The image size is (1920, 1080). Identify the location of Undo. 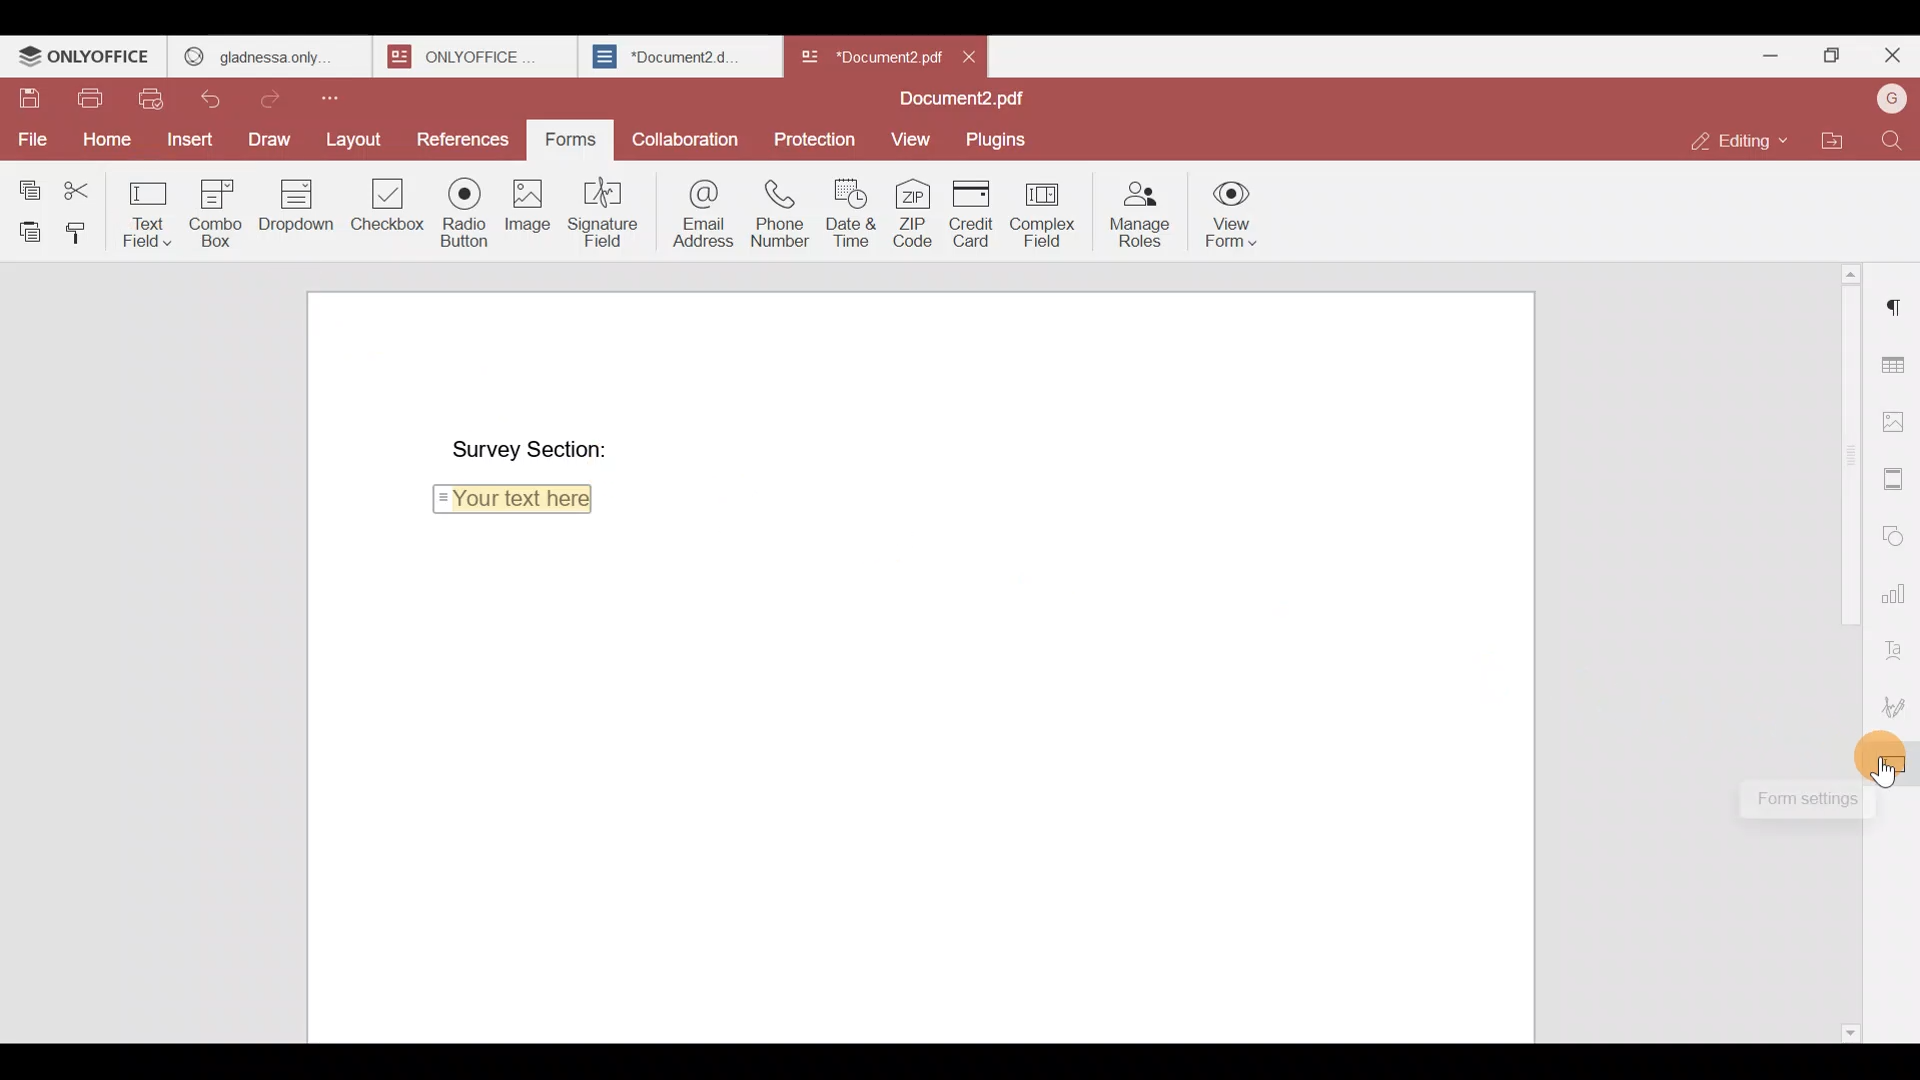
(215, 100).